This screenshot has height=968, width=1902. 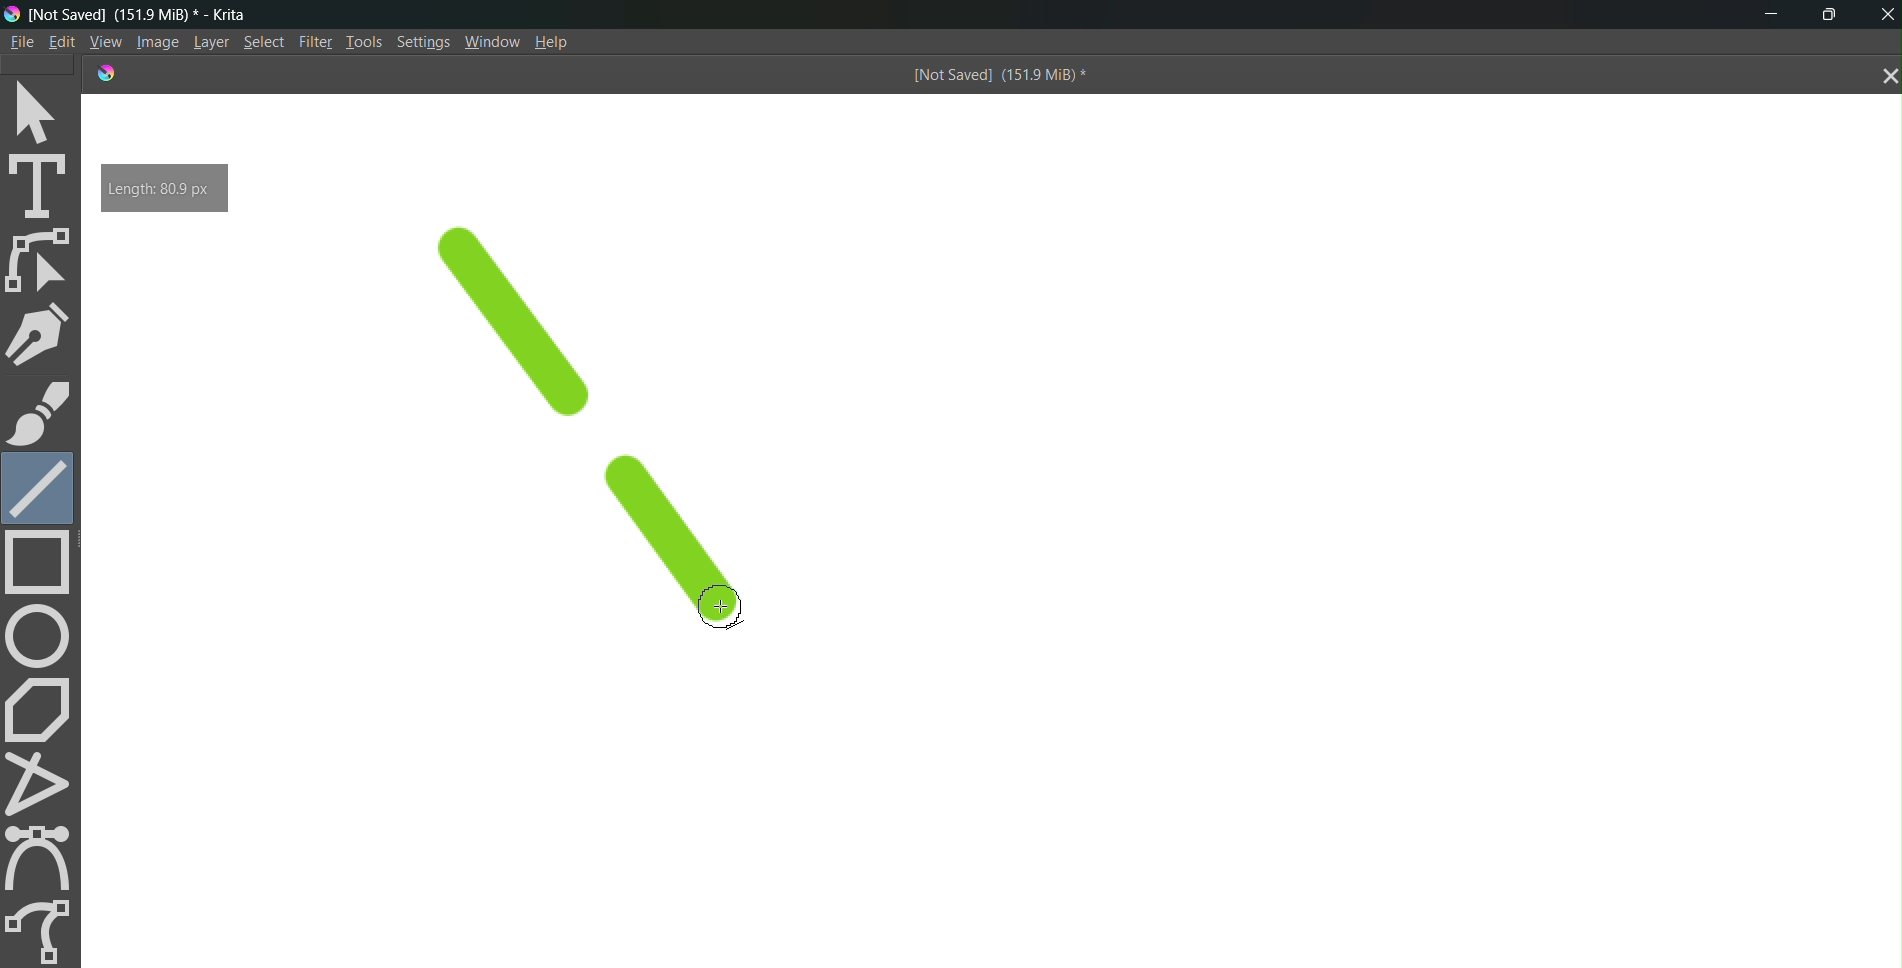 I want to click on select, so click(x=43, y=110).